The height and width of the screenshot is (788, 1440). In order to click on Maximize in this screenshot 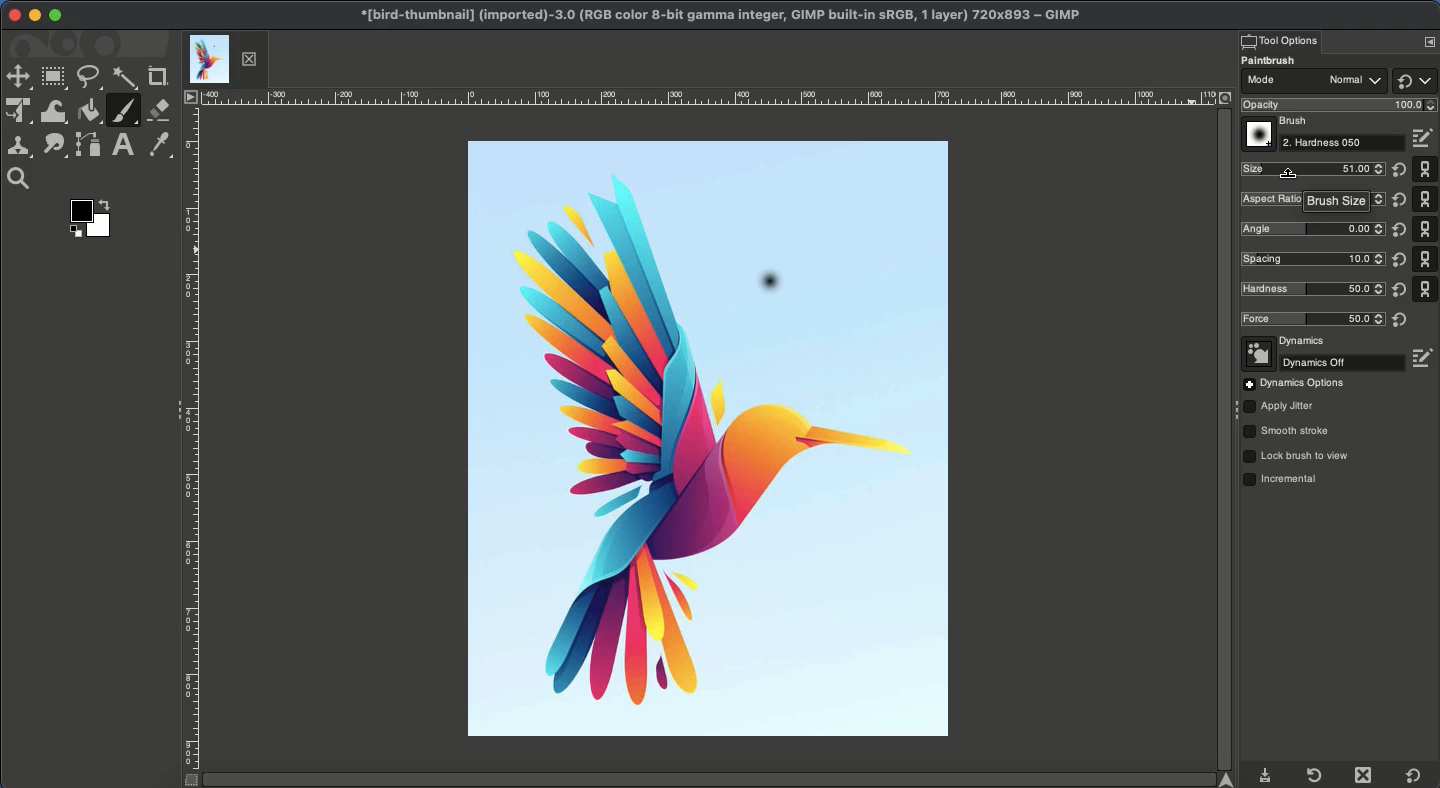, I will do `click(55, 15)`.